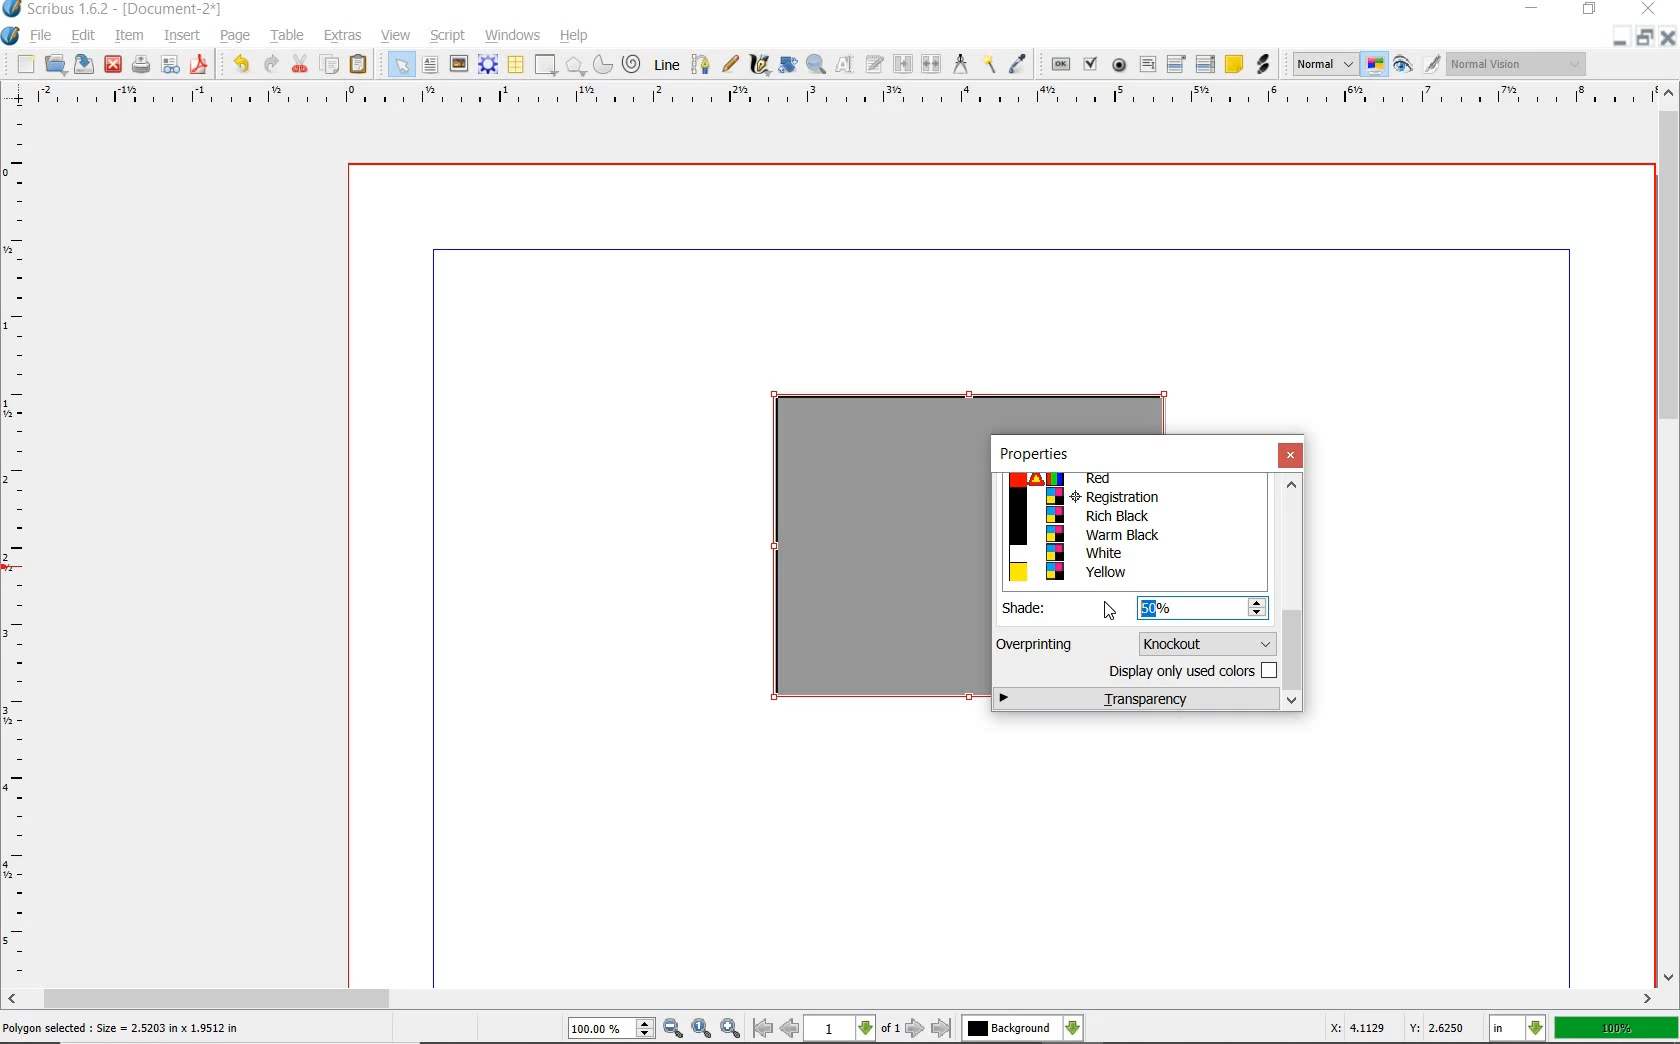  Describe the element at coordinates (1058, 66) in the screenshot. I see `pdf push button` at that location.